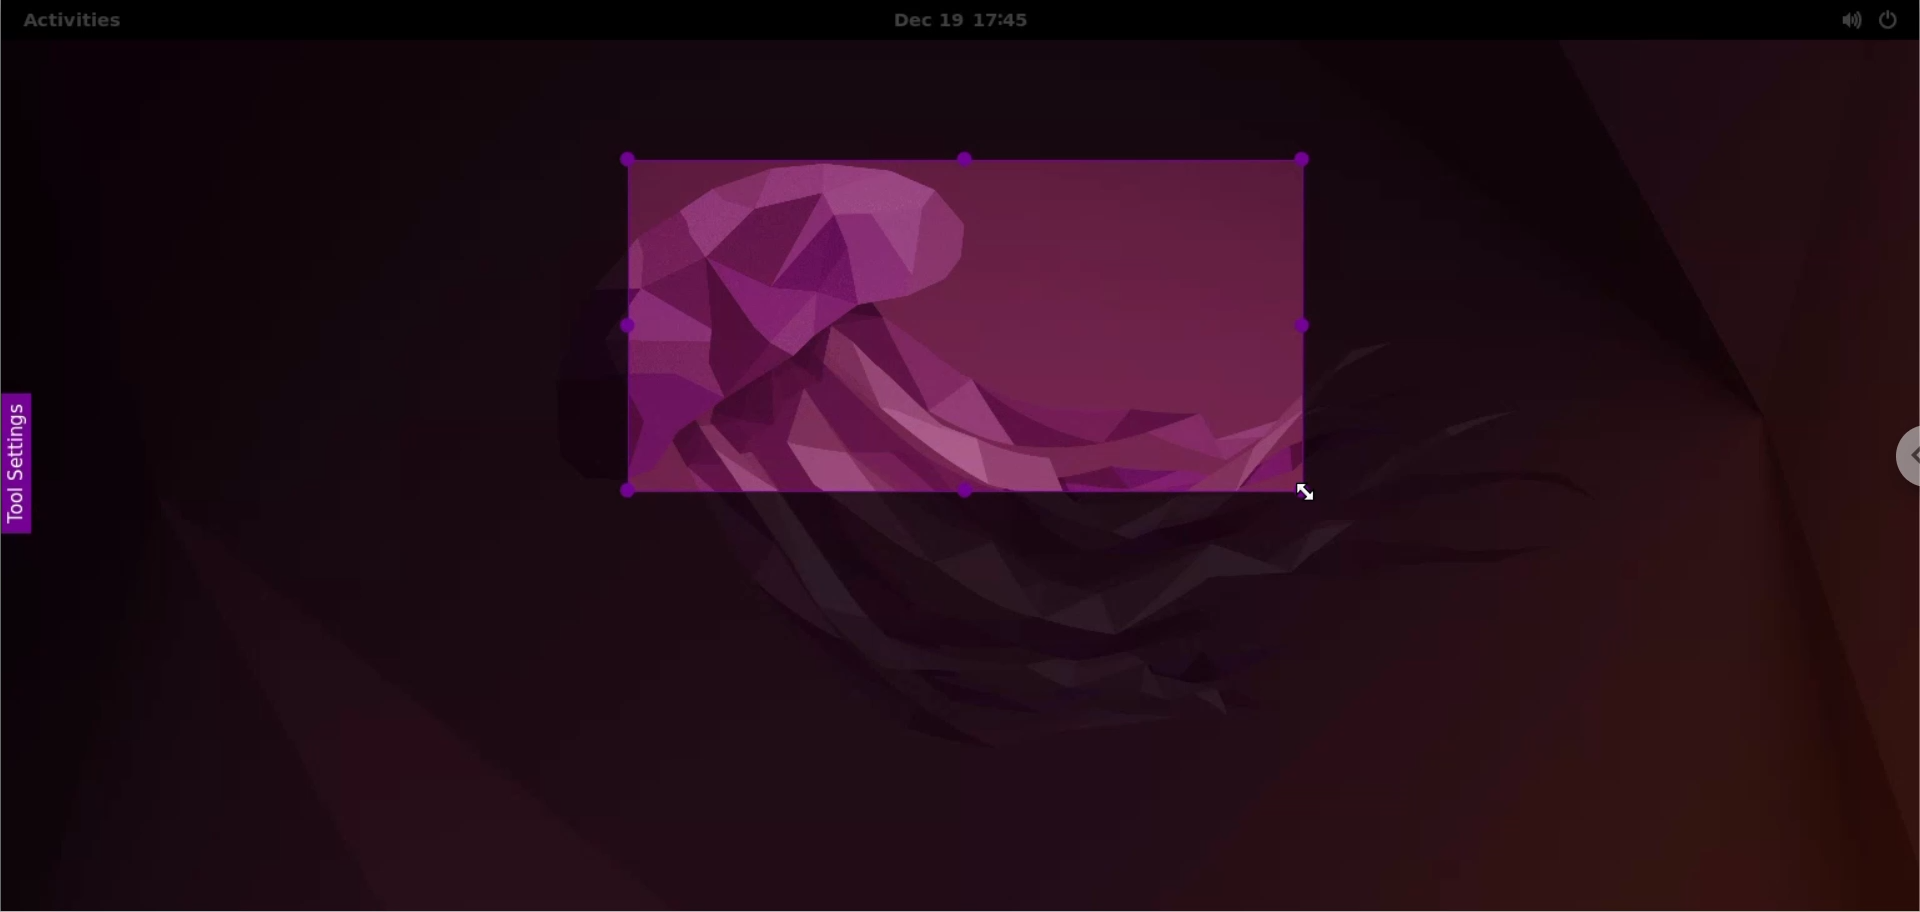 This screenshot has width=1920, height=912. Describe the element at coordinates (1311, 494) in the screenshot. I see `cursor` at that location.